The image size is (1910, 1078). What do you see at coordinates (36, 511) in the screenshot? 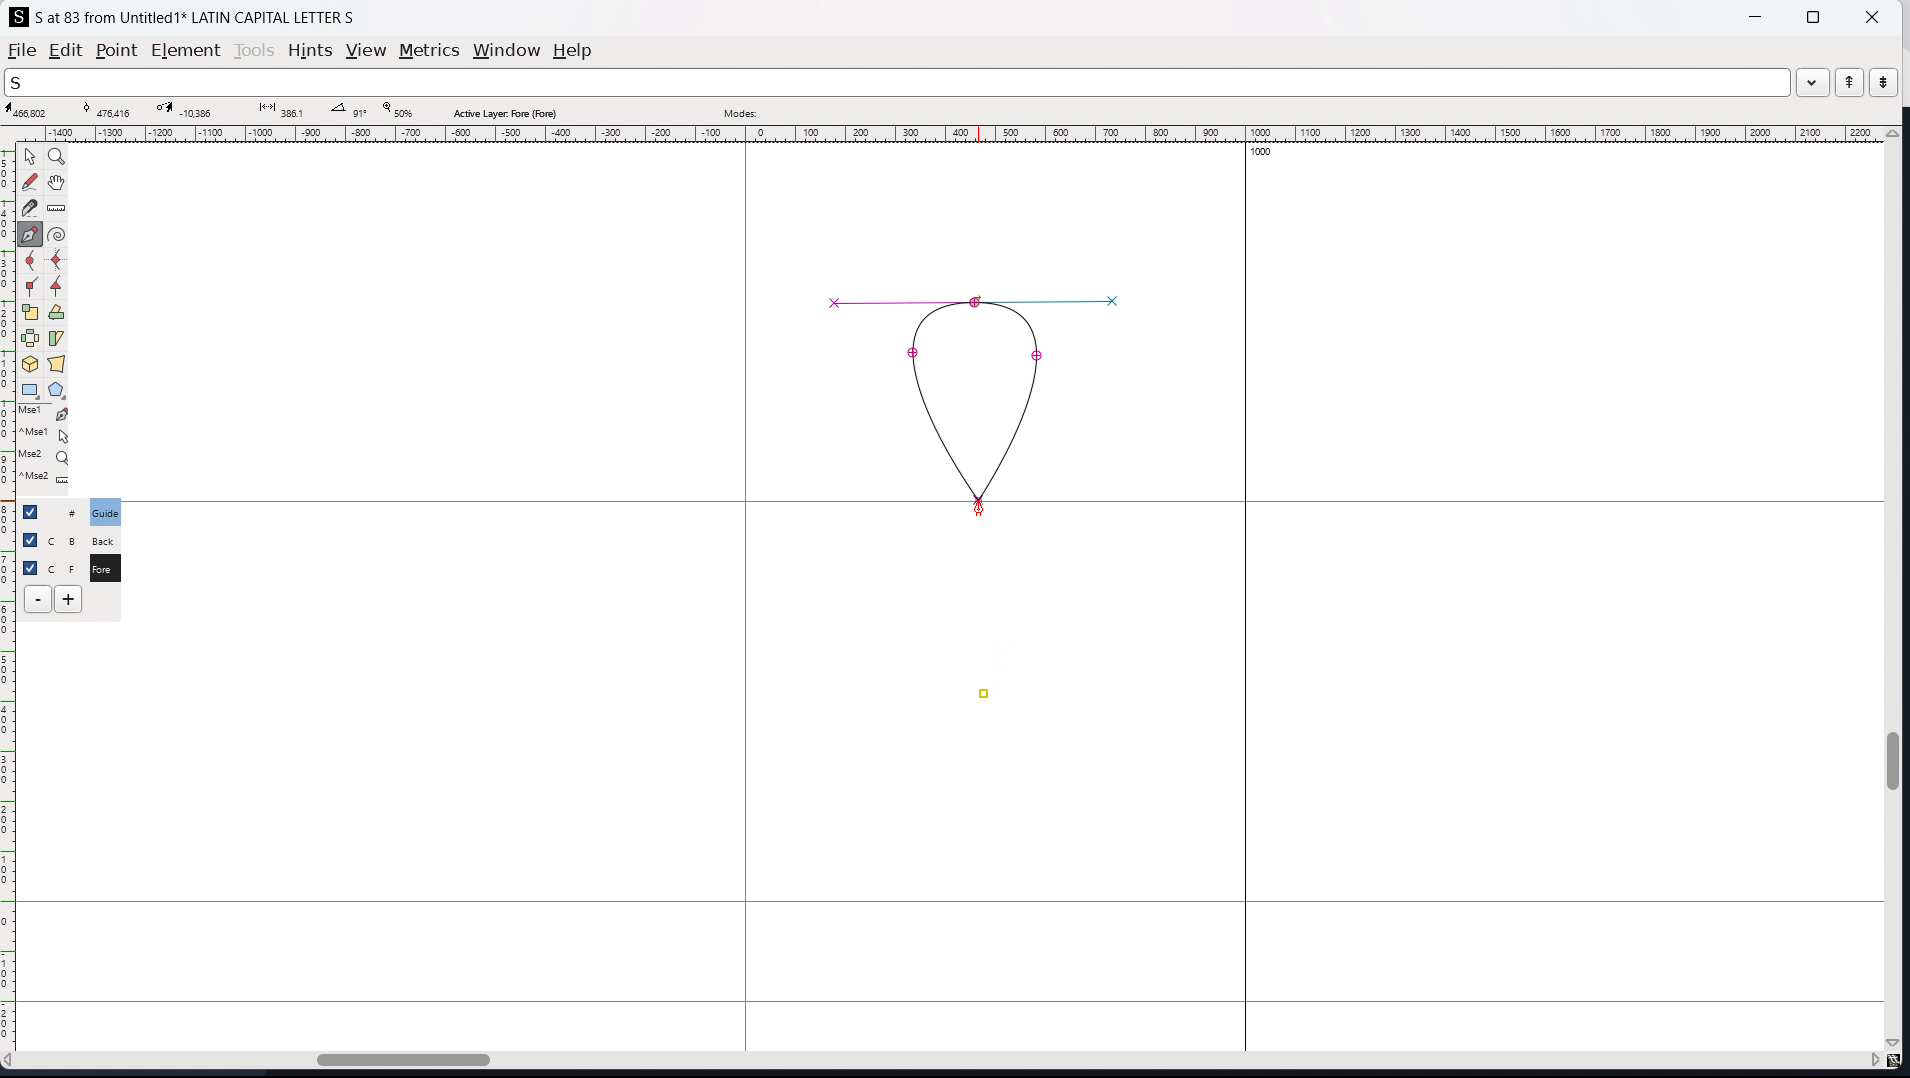
I see `checkbox` at bounding box center [36, 511].